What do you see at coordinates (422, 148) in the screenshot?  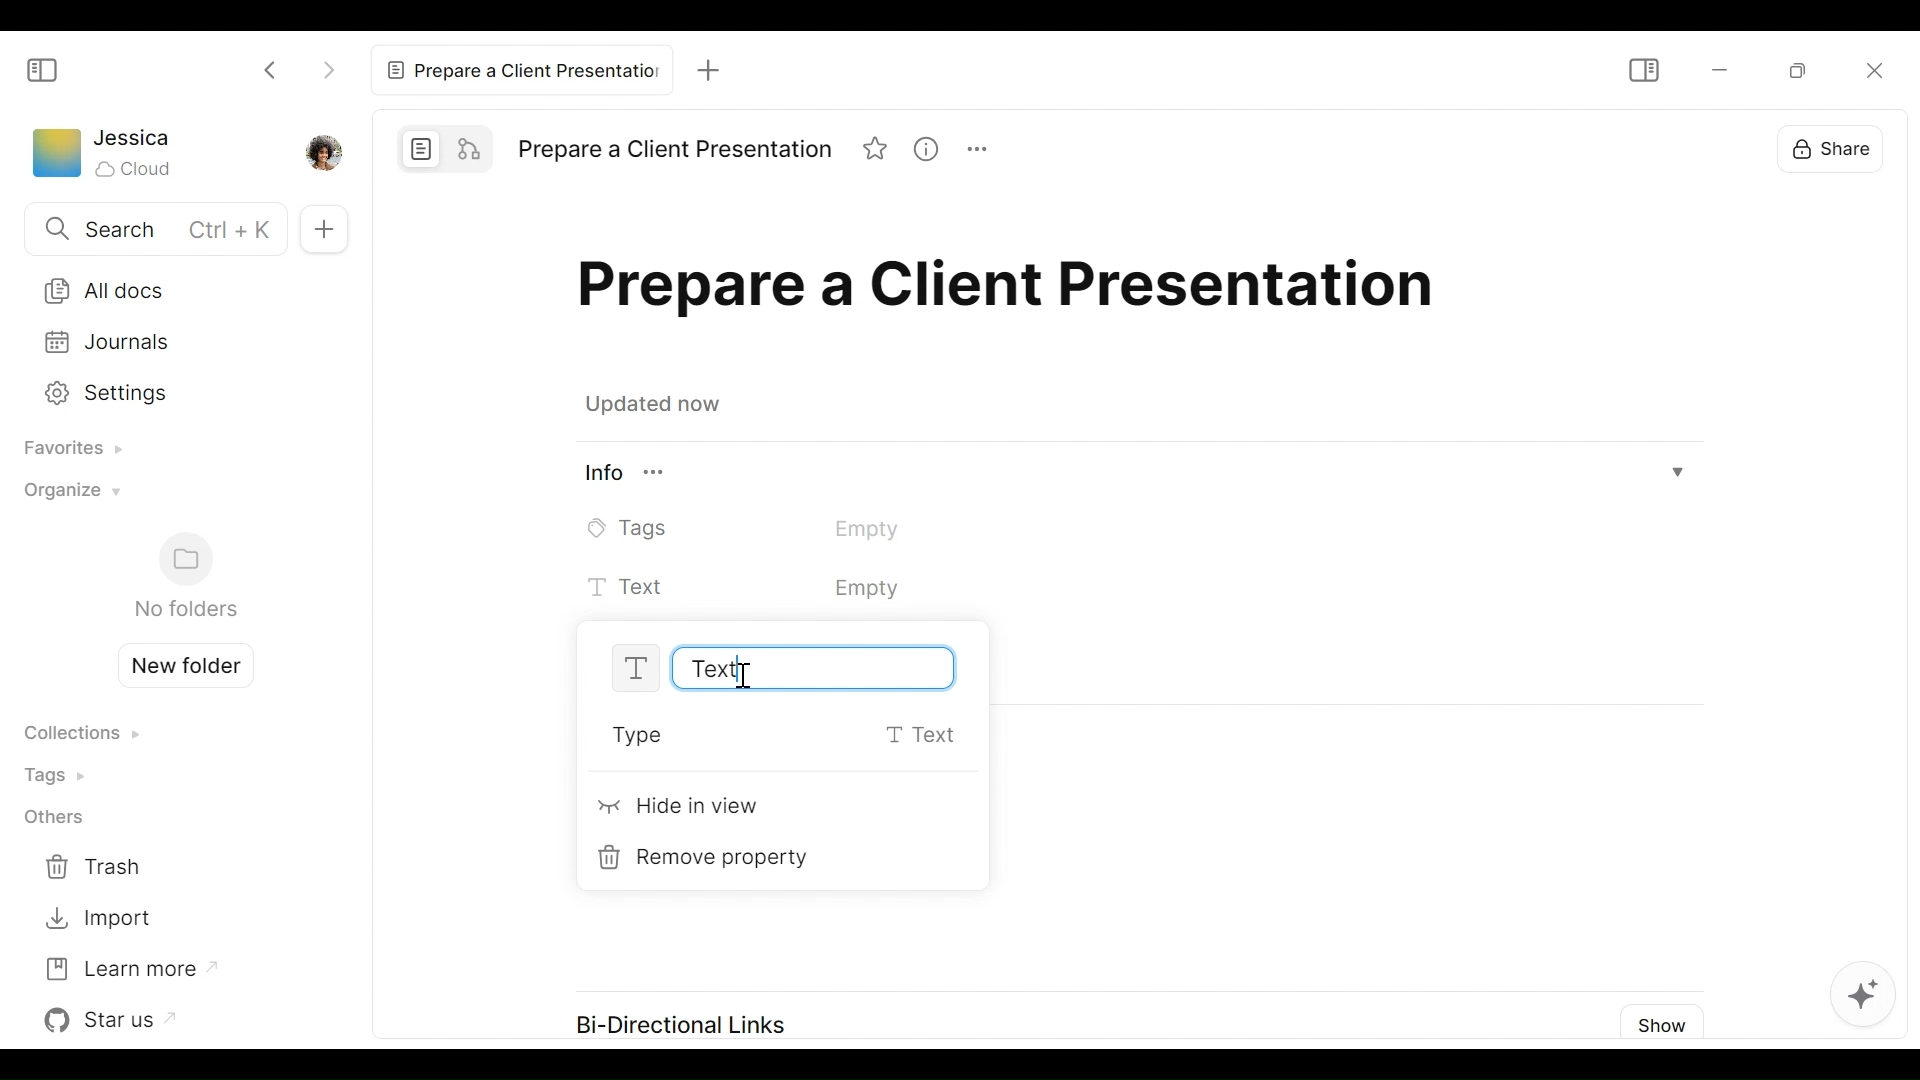 I see `Page mode` at bounding box center [422, 148].